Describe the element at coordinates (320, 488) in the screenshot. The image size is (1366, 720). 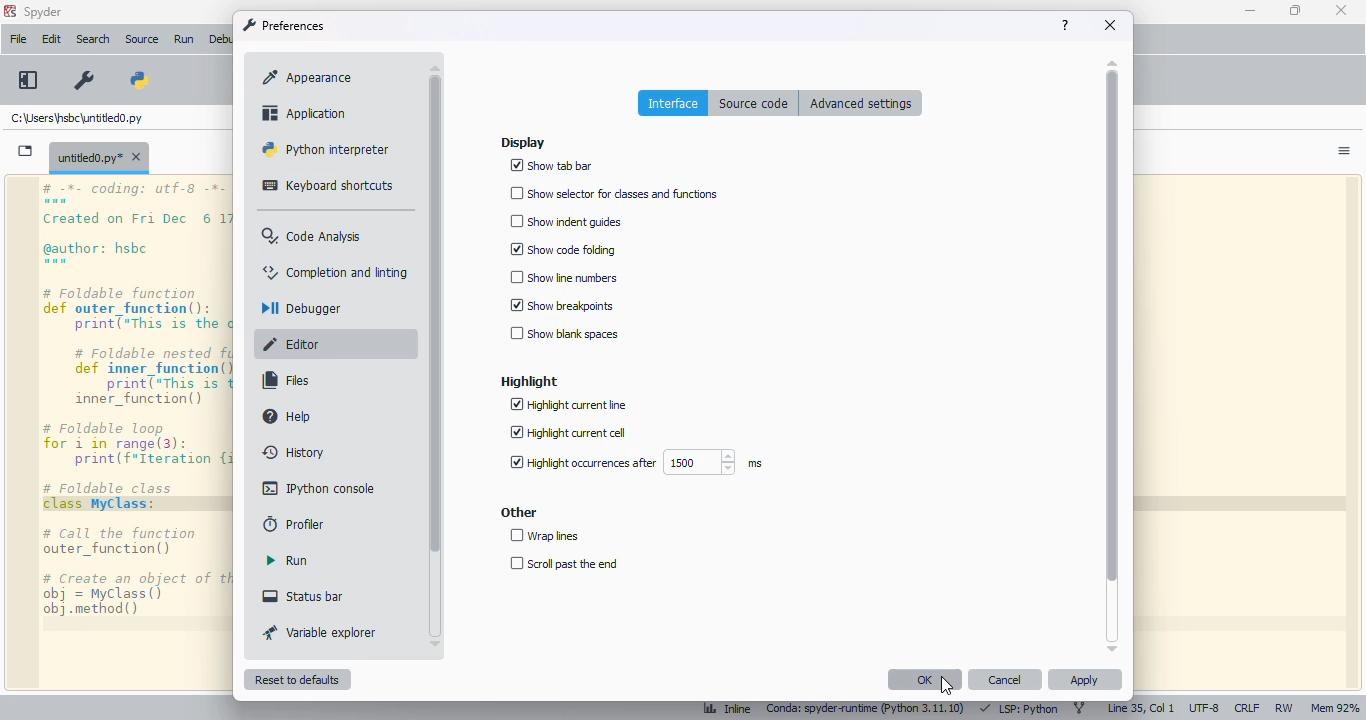
I see `IPython console` at that location.